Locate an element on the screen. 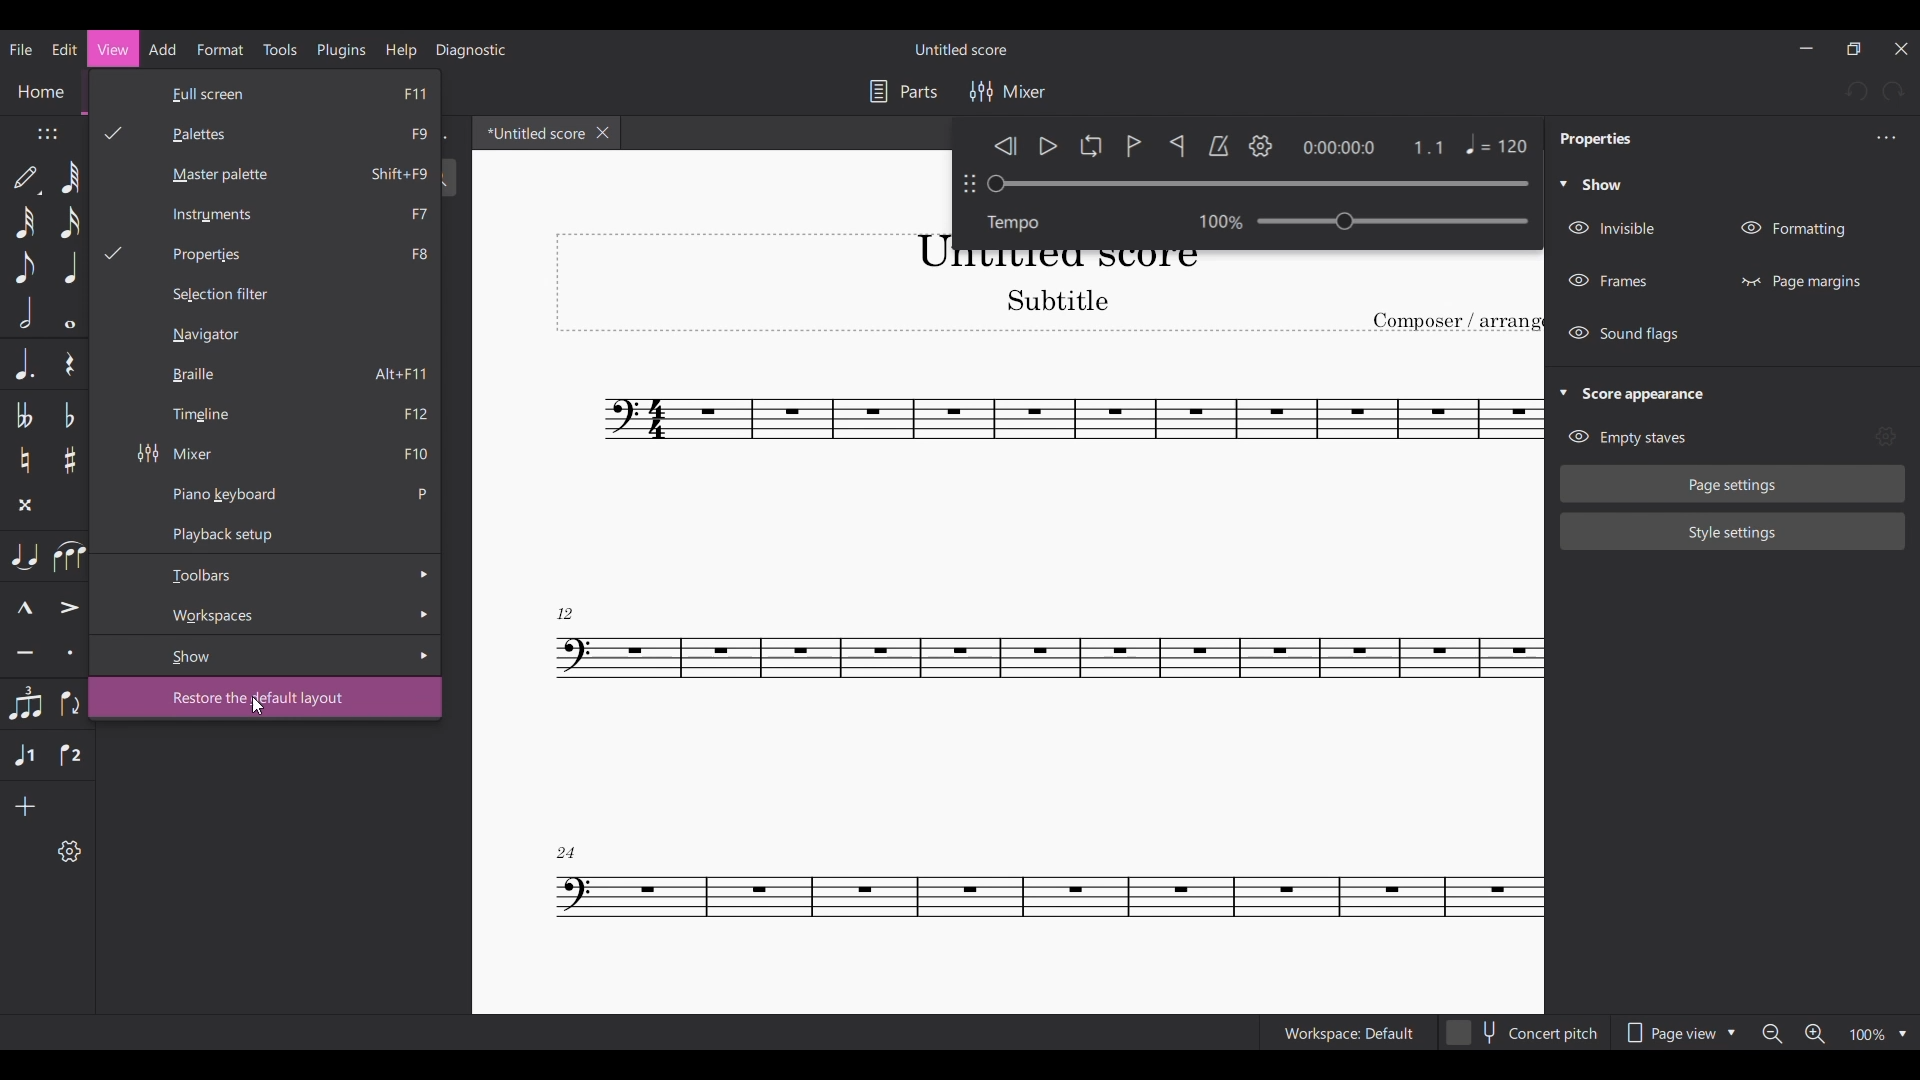 The height and width of the screenshot is (1080, 1920). Parts is located at coordinates (904, 92).